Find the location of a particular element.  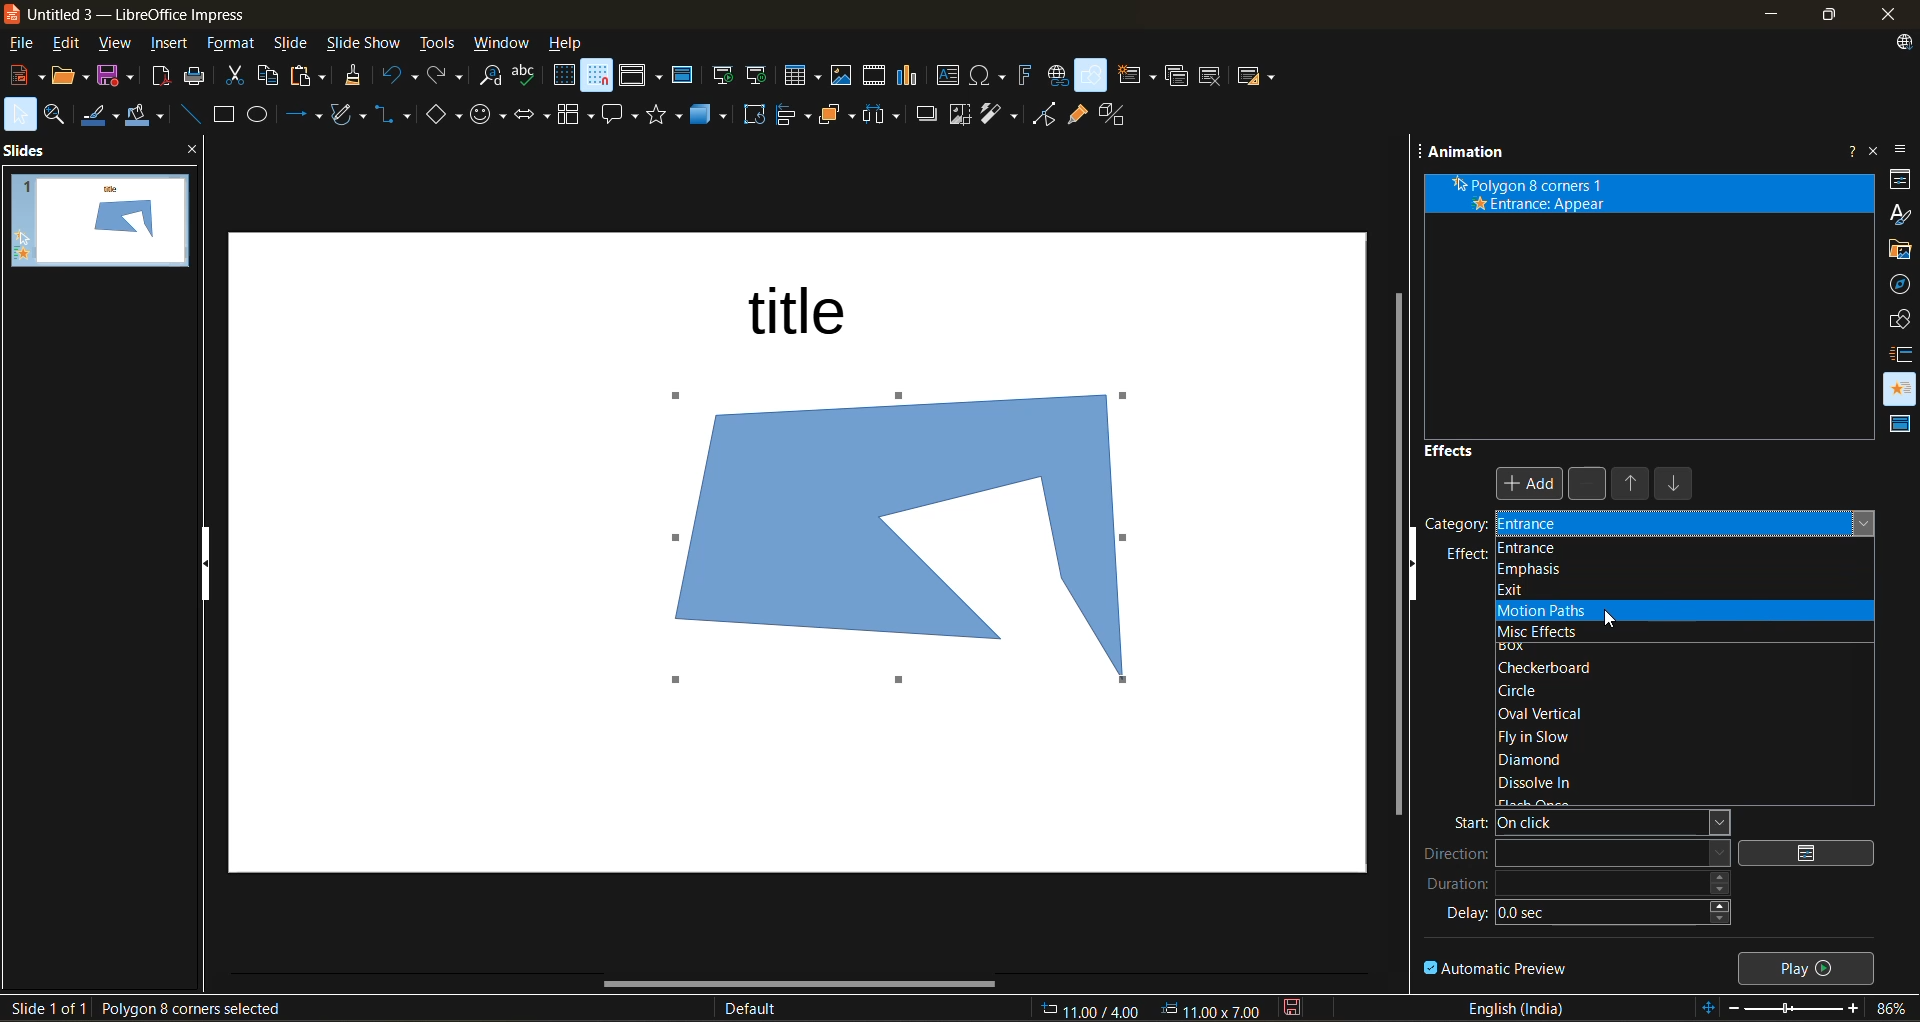

delay is located at coordinates (1582, 914).